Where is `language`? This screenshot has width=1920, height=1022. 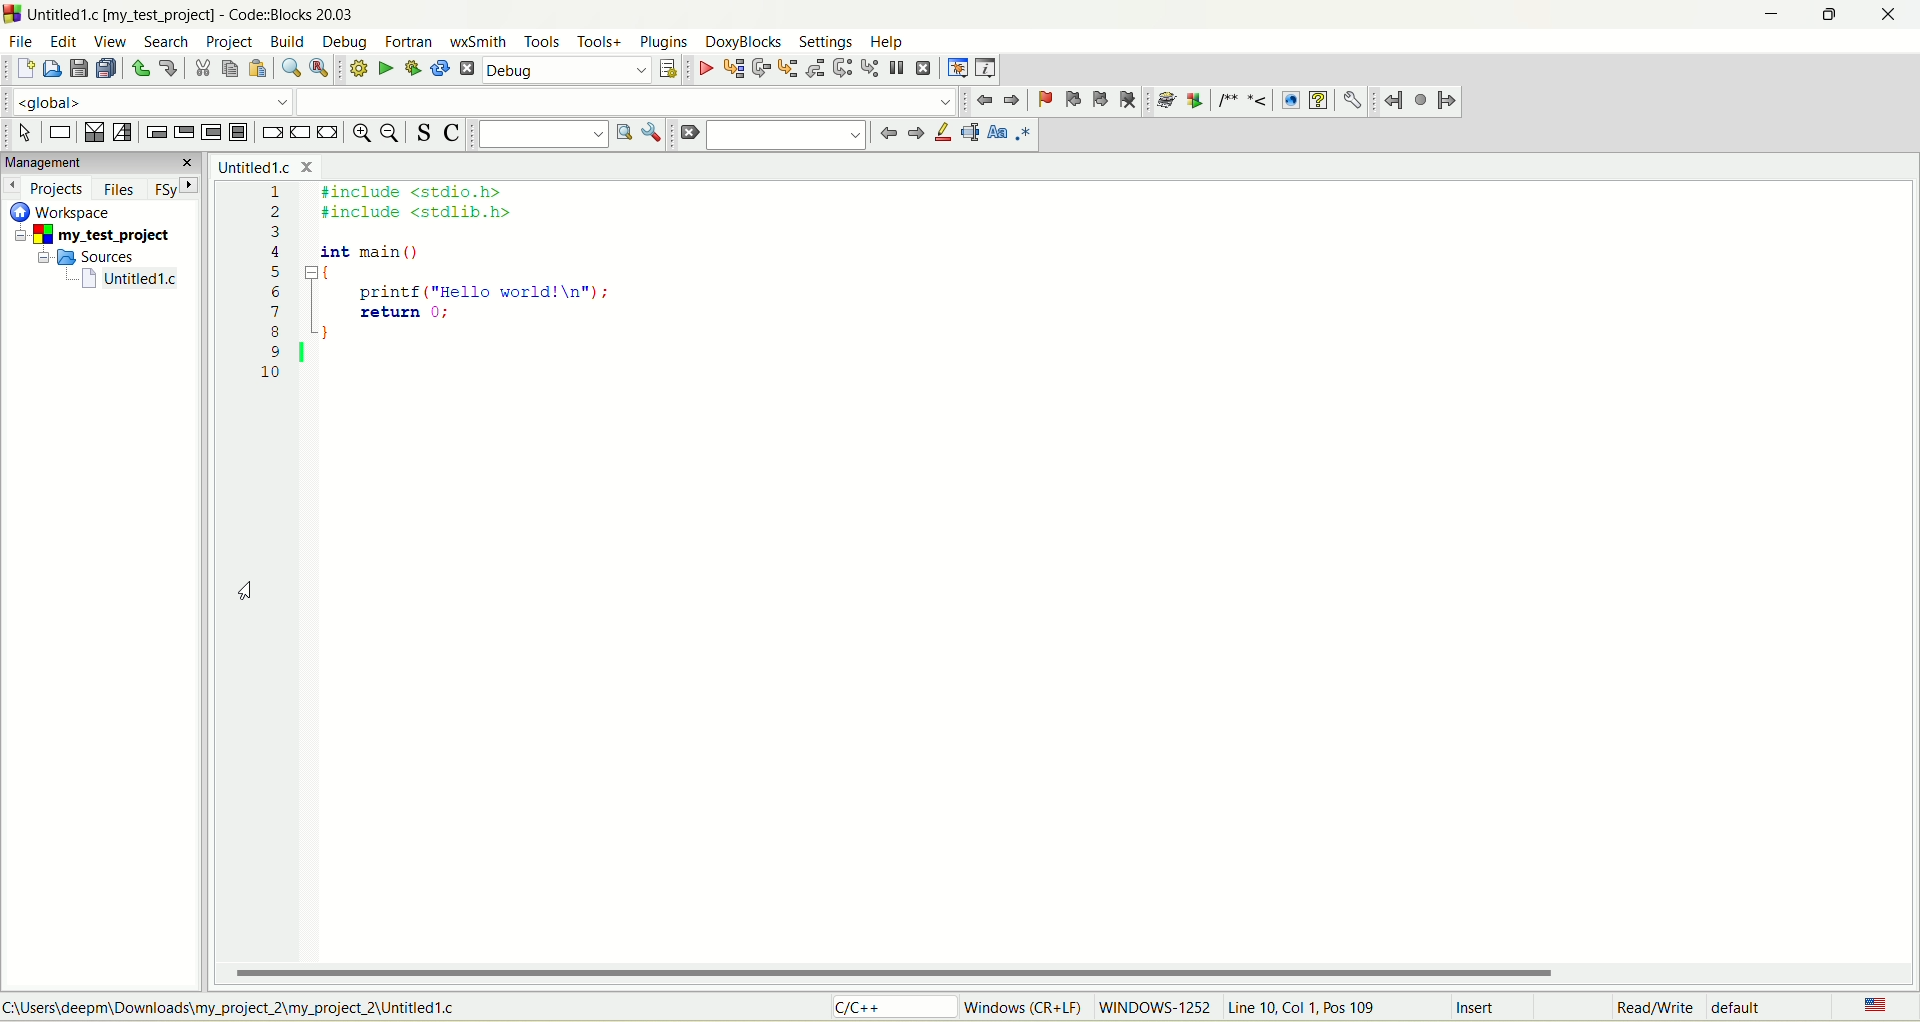
language is located at coordinates (1879, 1006).